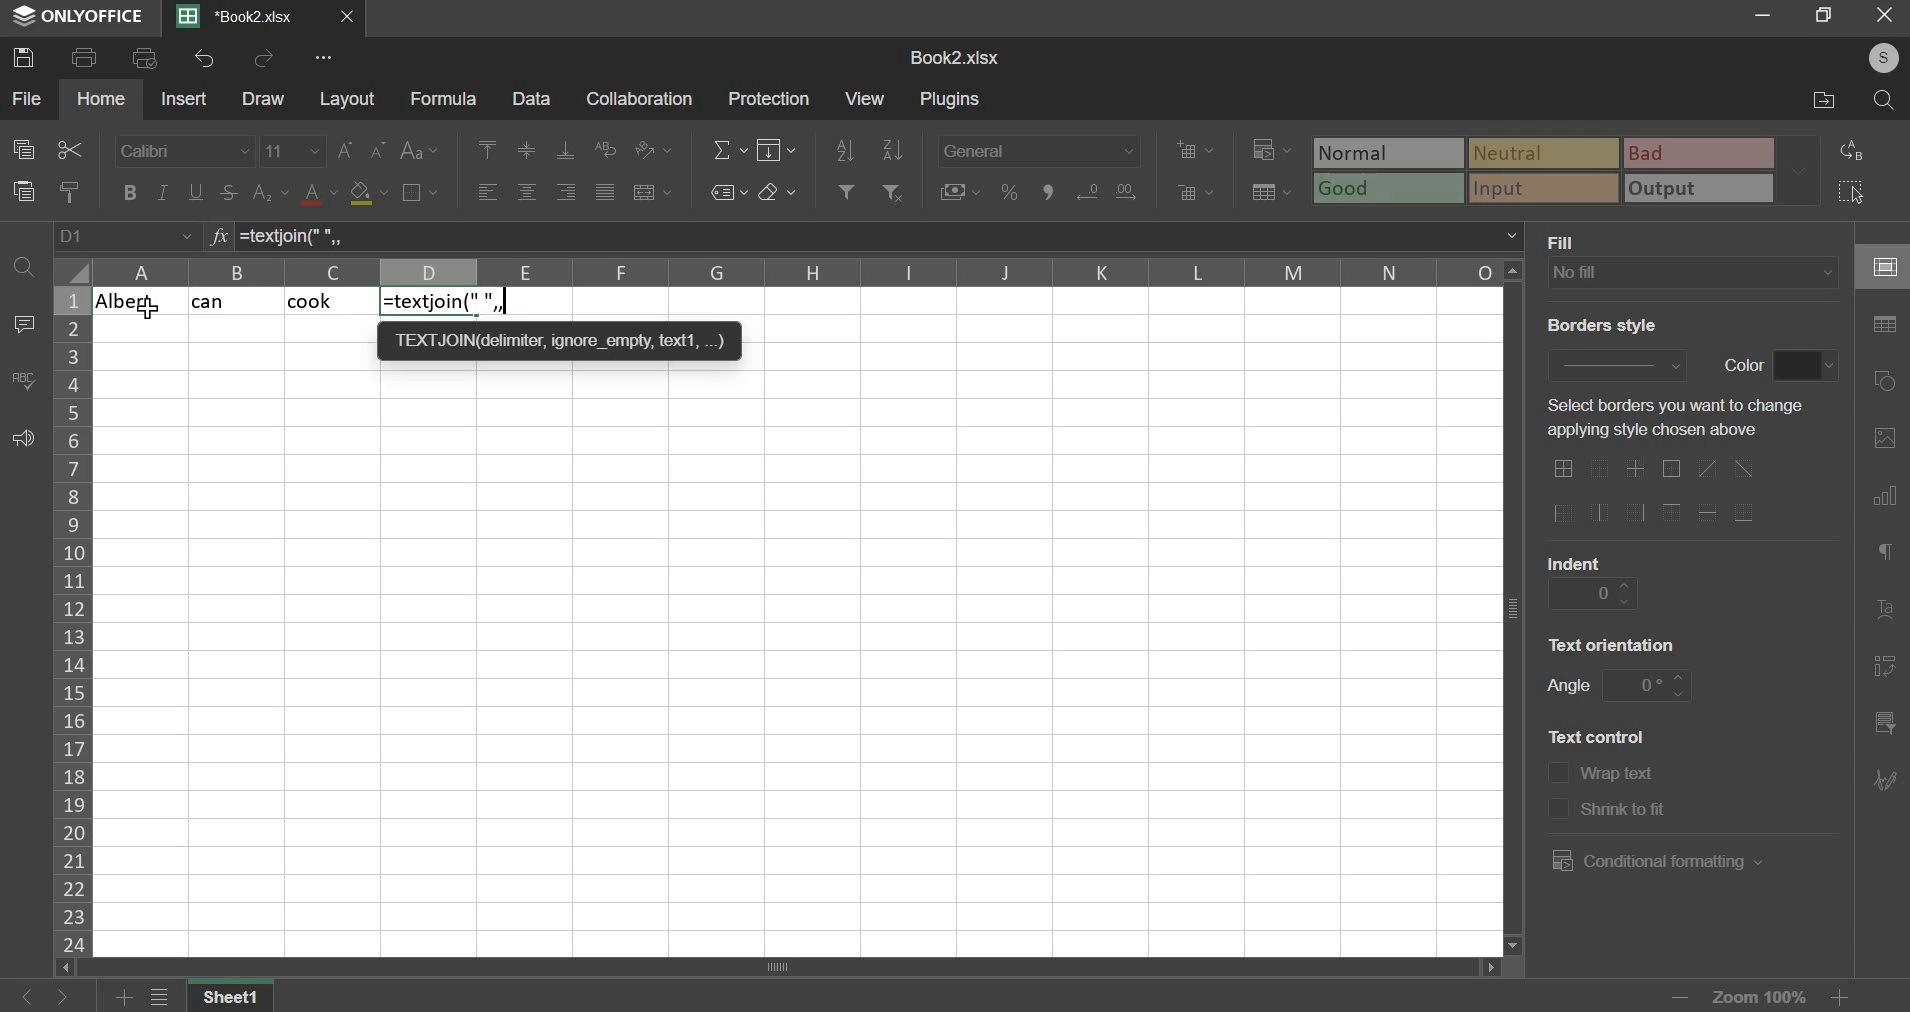 The width and height of the screenshot is (1910, 1012). Describe the element at coordinates (1039, 148) in the screenshot. I see `number format` at that location.